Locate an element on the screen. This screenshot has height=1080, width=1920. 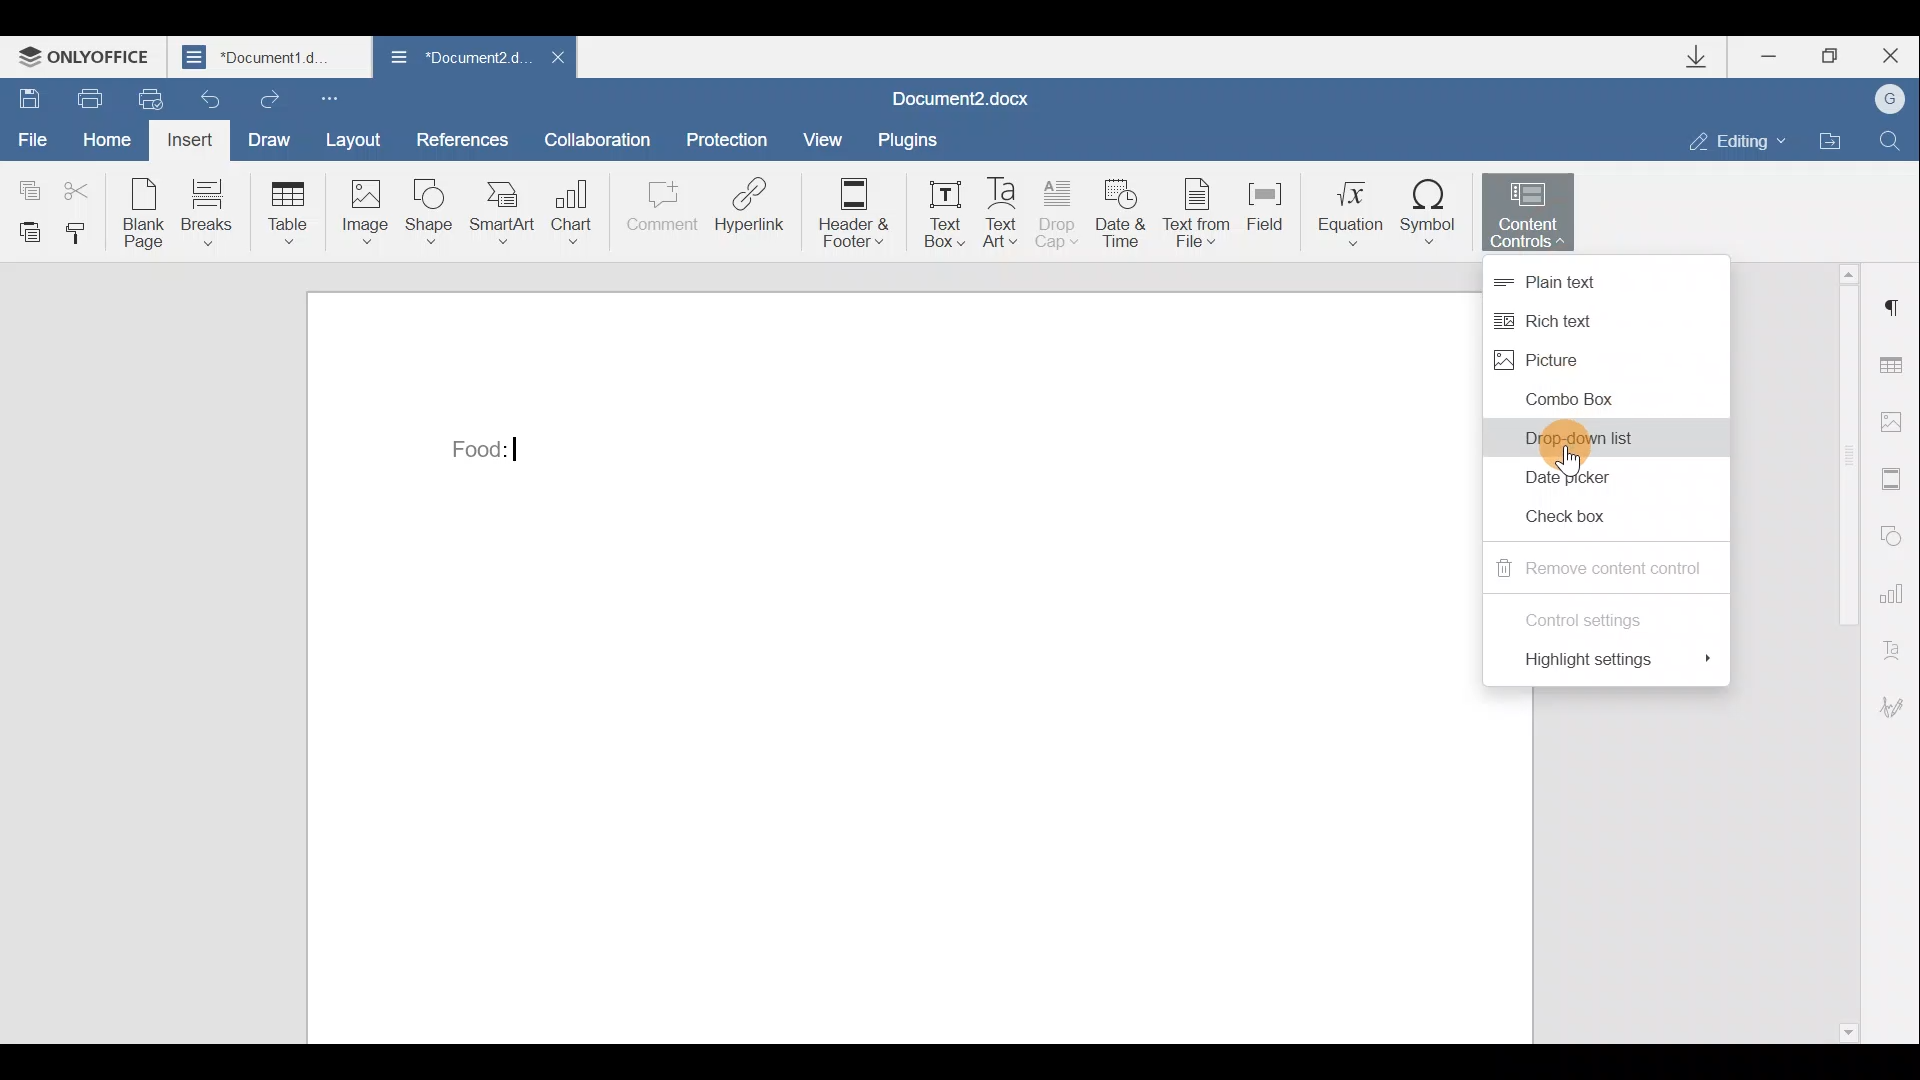
Insert is located at coordinates (192, 144).